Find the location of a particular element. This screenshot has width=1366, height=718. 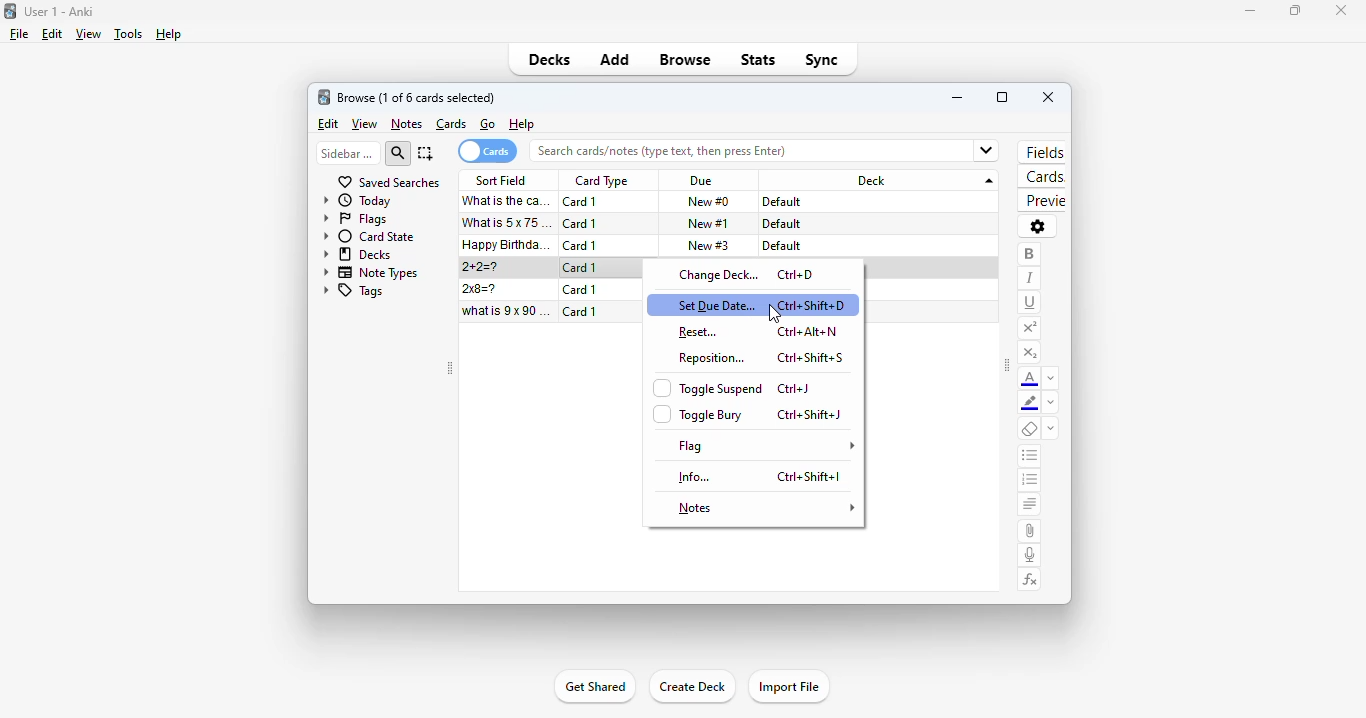

User 1 - Anki is located at coordinates (59, 11).